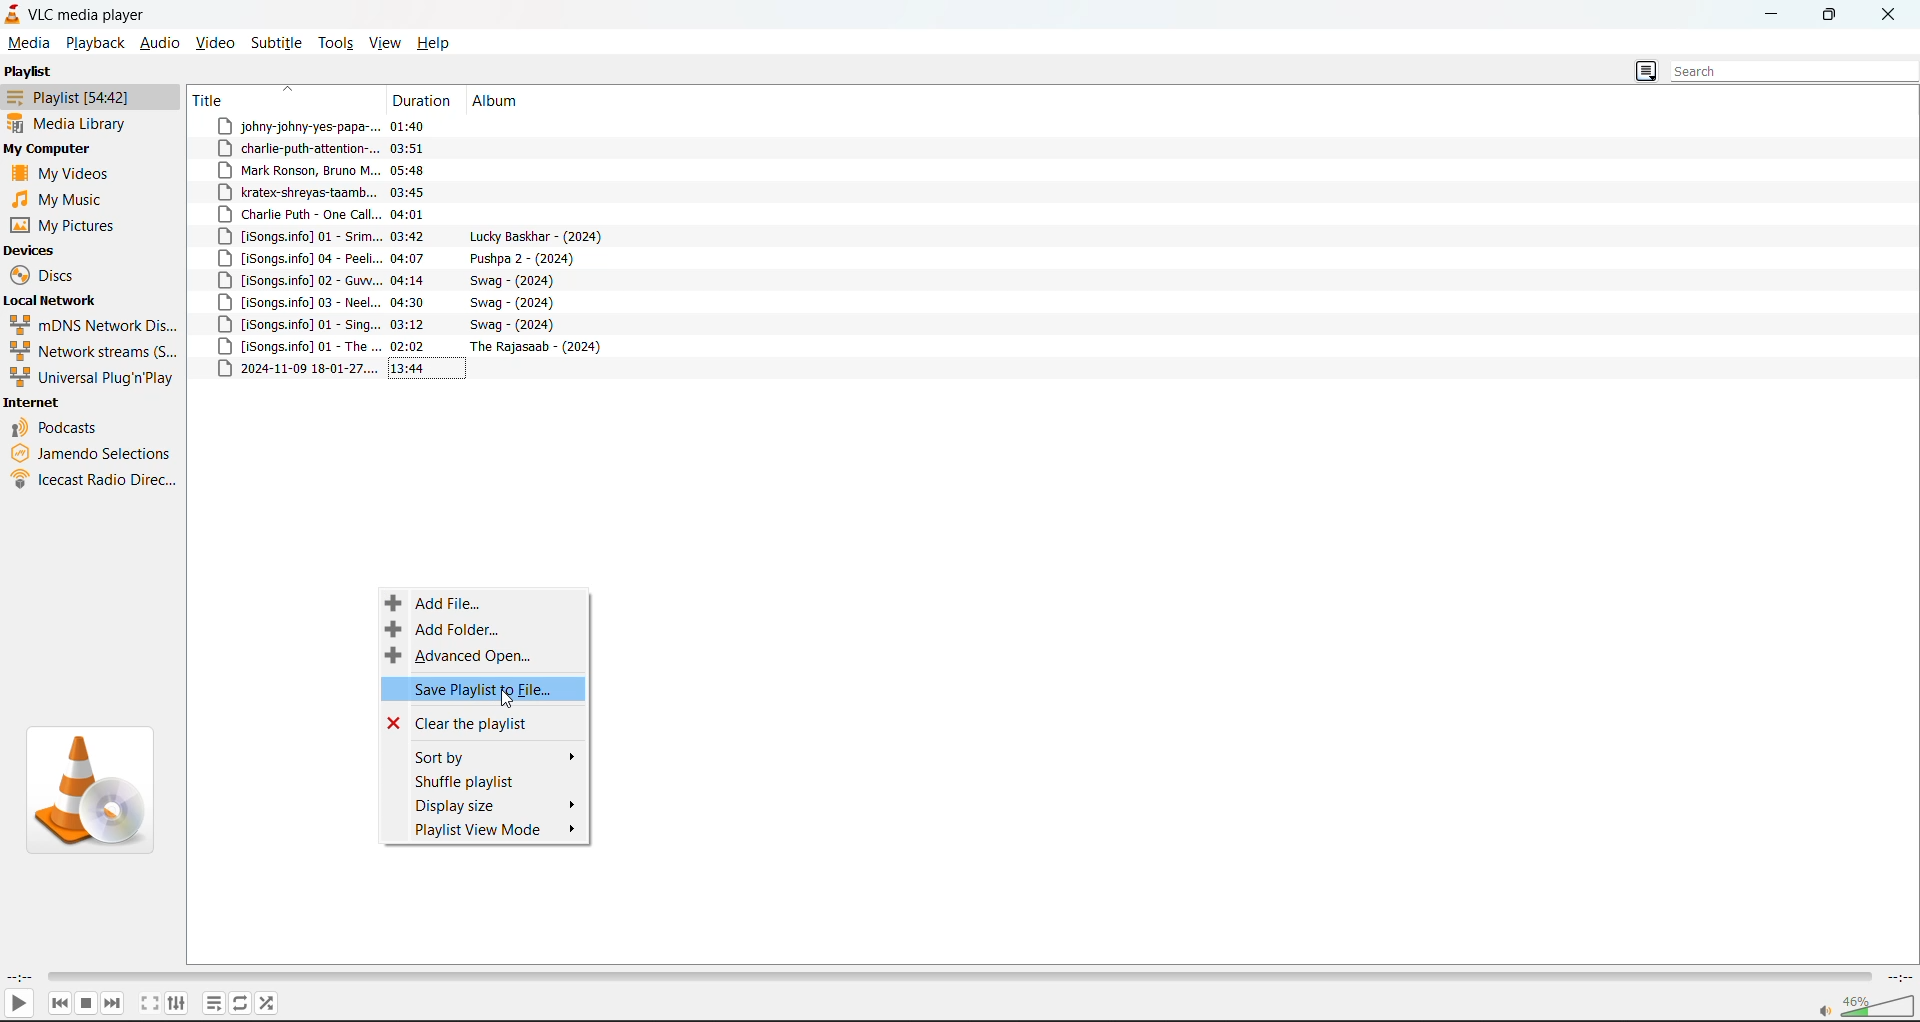 This screenshot has height=1022, width=1920. What do you see at coordinates (58, 177) in the screenshot?
I see `videos` at bounding box center [58, 177].